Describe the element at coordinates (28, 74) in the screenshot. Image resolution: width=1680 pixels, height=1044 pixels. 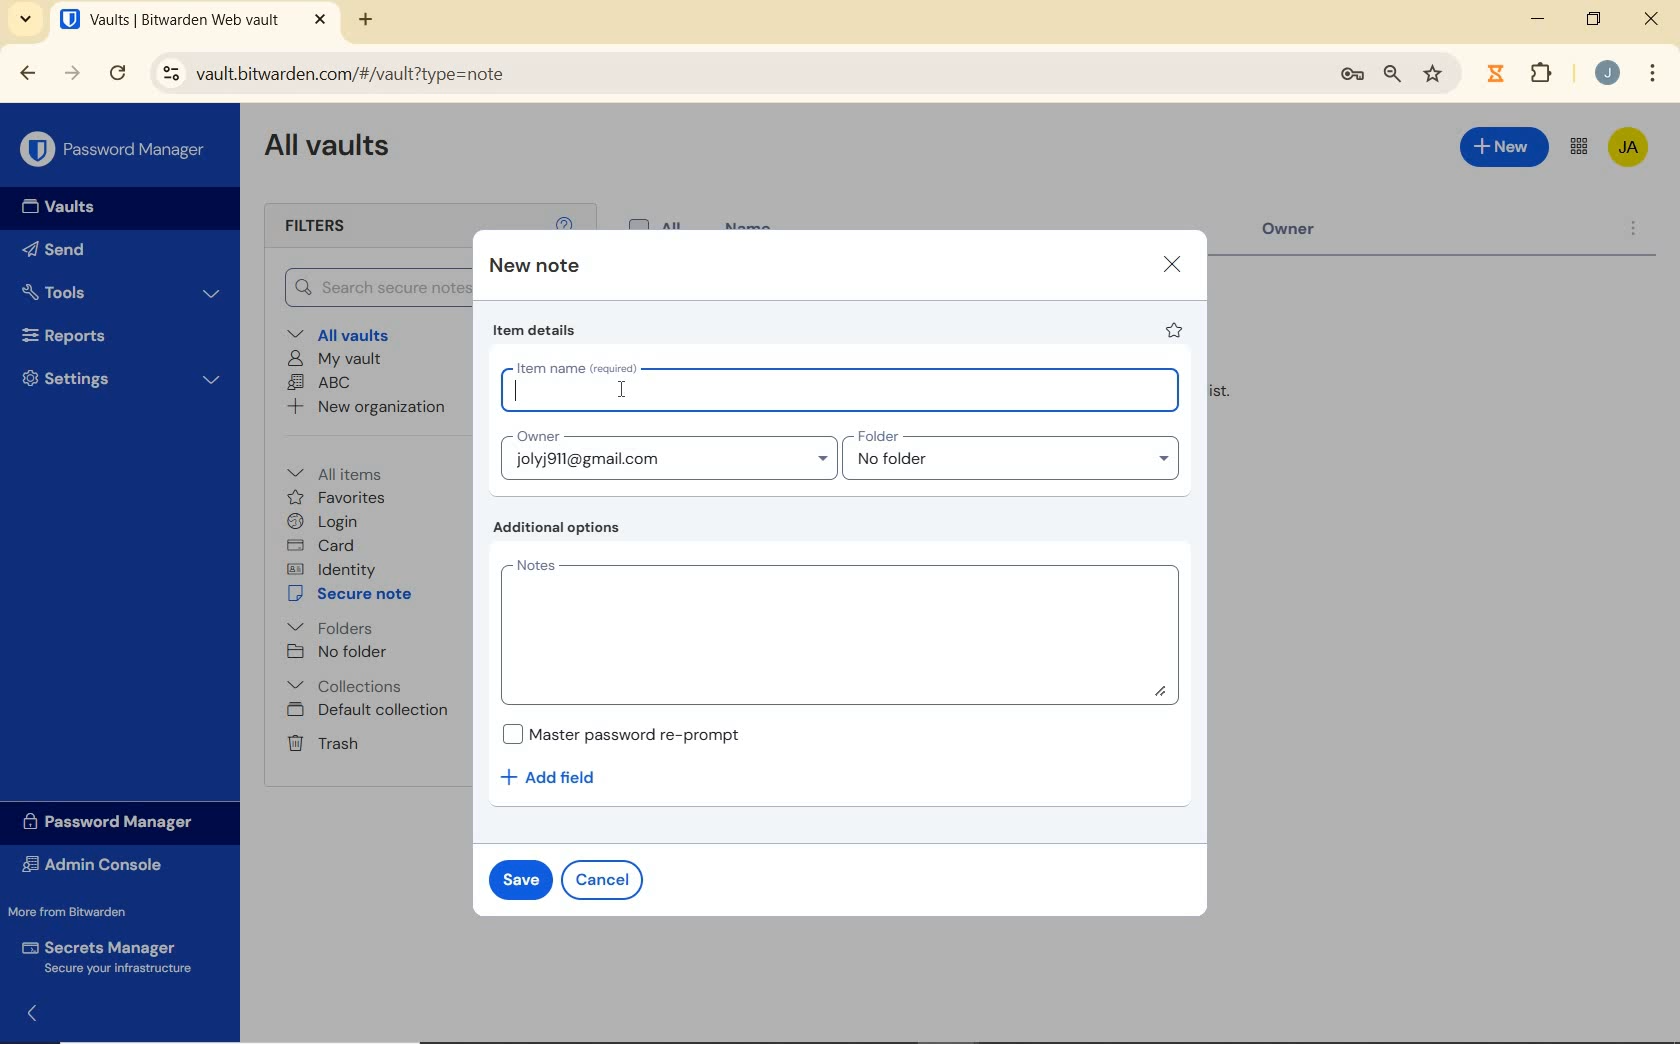
I see `backward` at that location.